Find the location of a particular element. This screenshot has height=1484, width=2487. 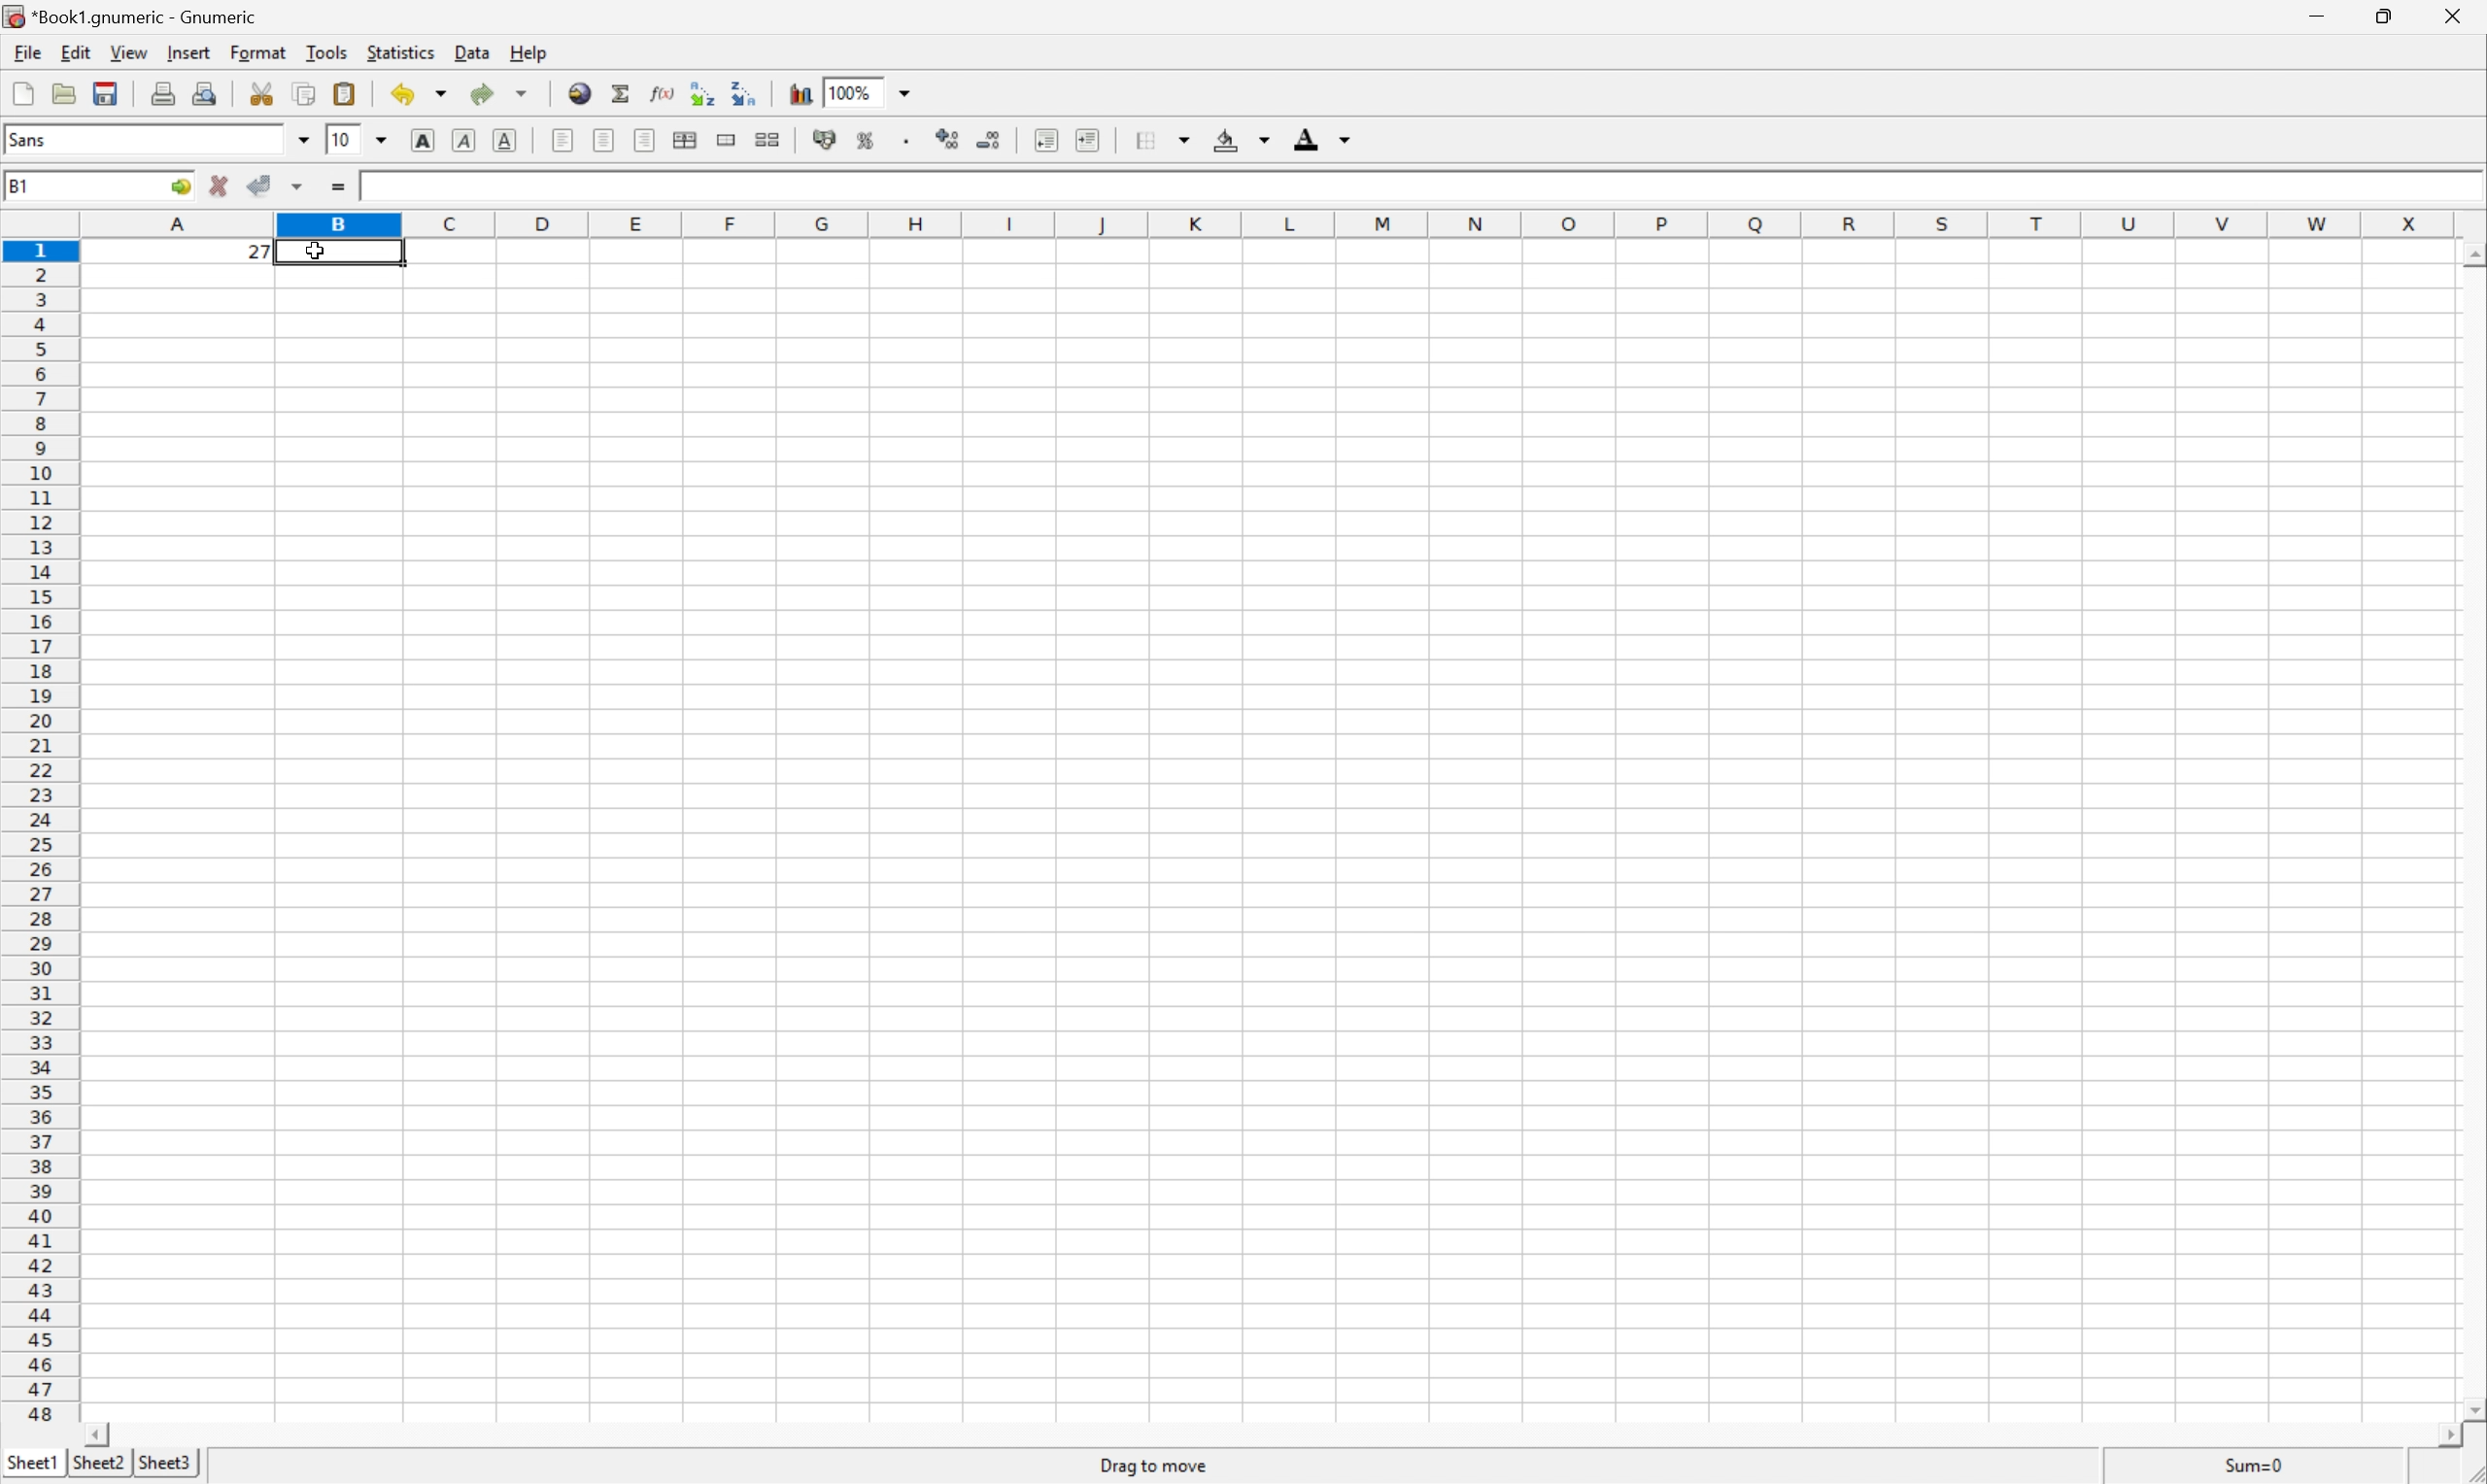

Go to is located at coordinates (176, 186).